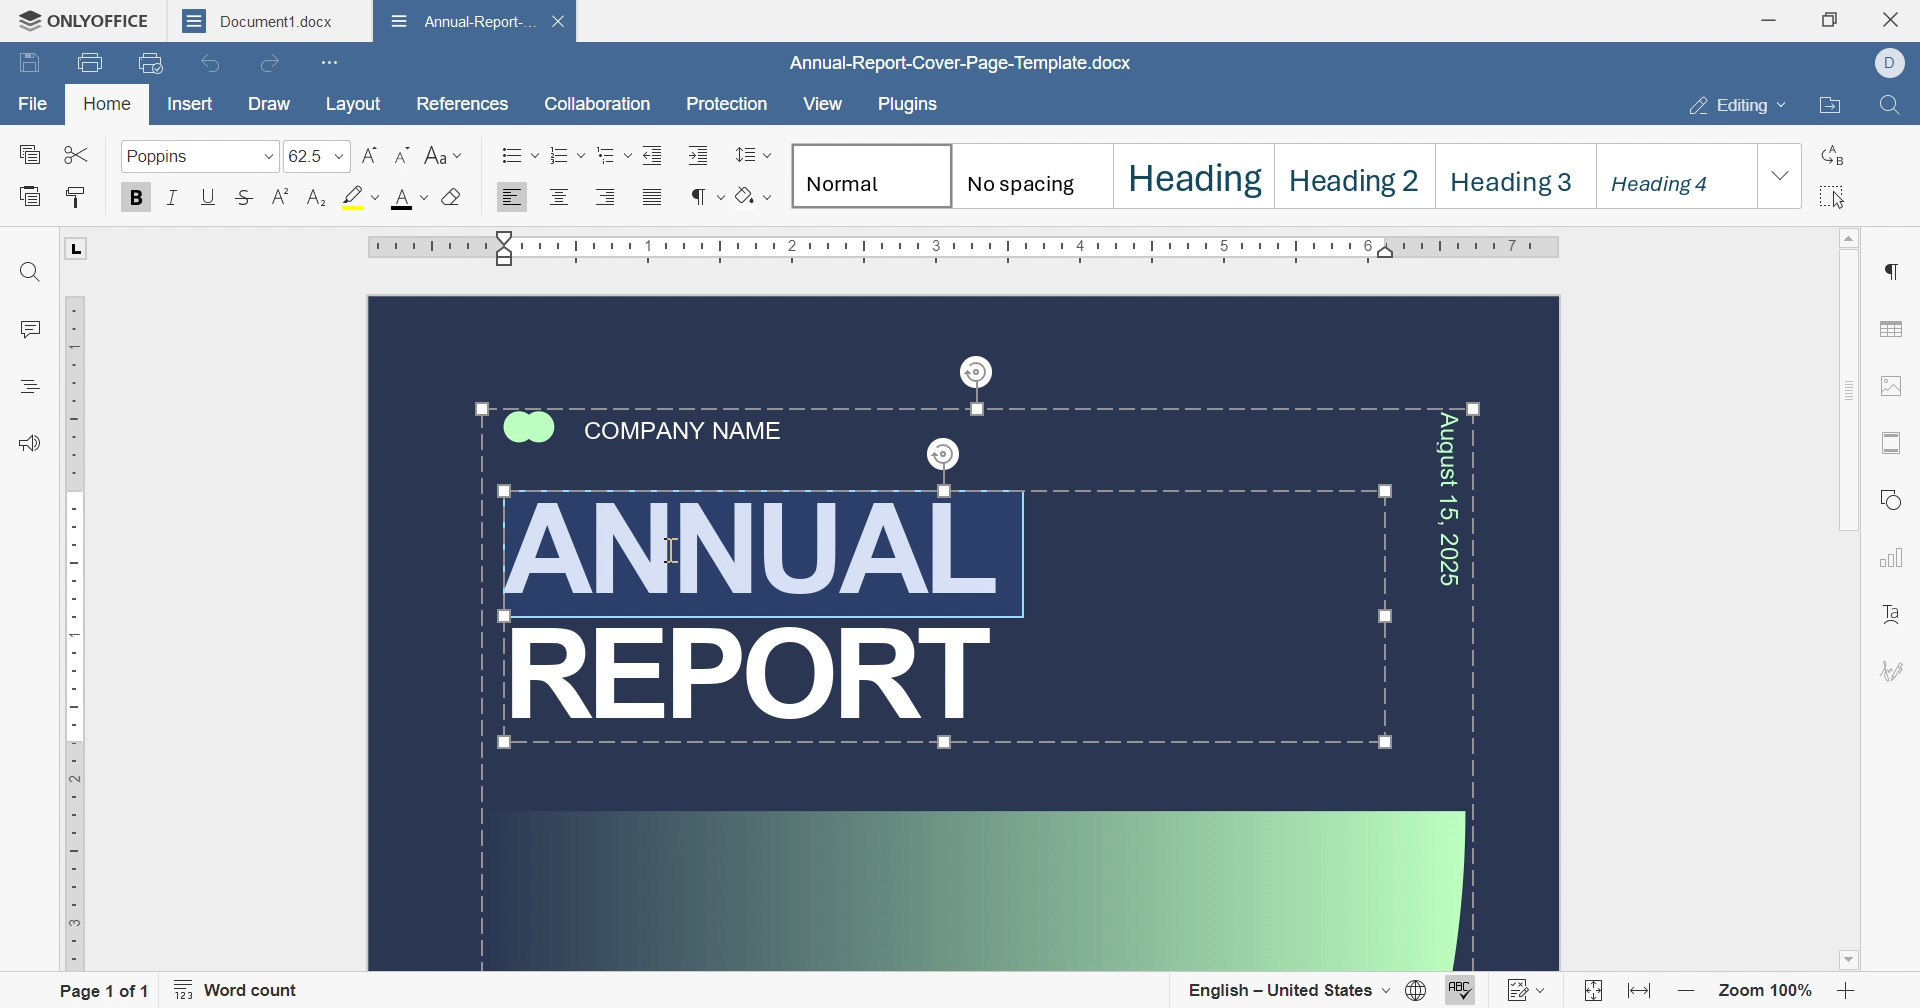 The width and height of the screenshot is (1920, 1008). Describe the element at coordinates (270, 104) in the screenshot. I see `draw` at that location.